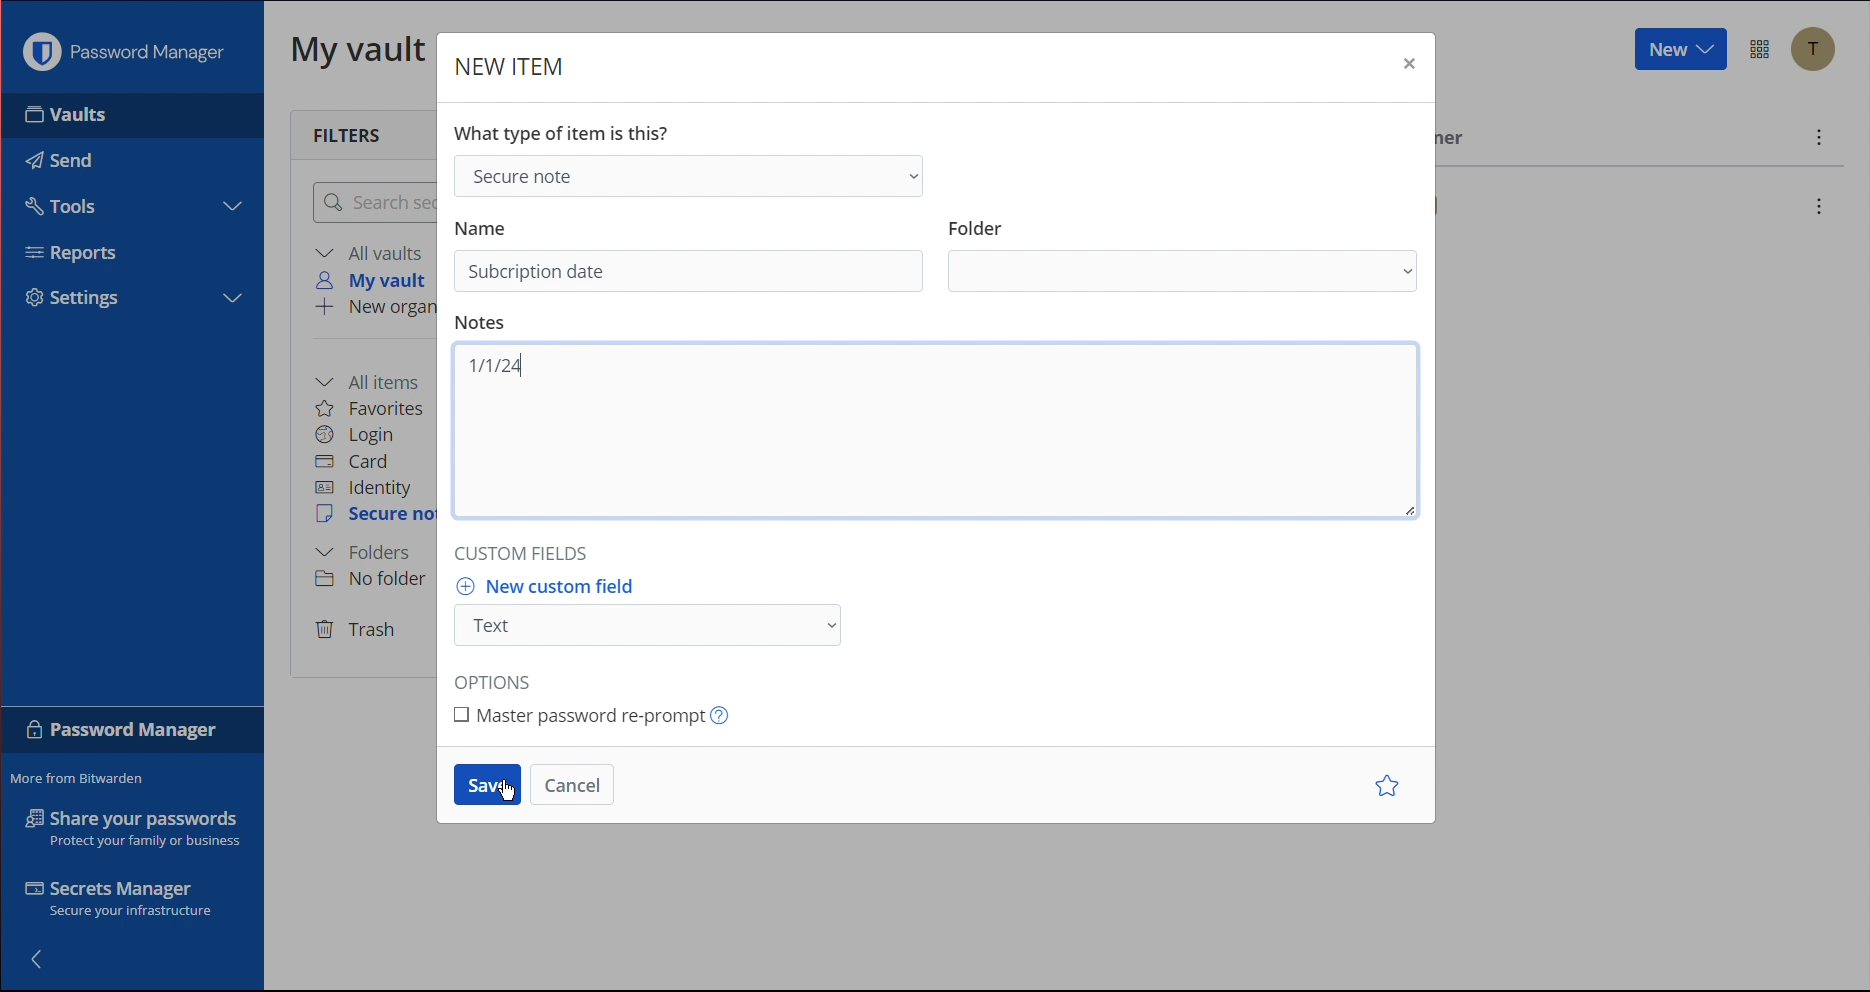 This screenshot has height=992, width=1870. Describe the element at coordinates (977, 222) in the screenshot. I see `Folder` at that location.